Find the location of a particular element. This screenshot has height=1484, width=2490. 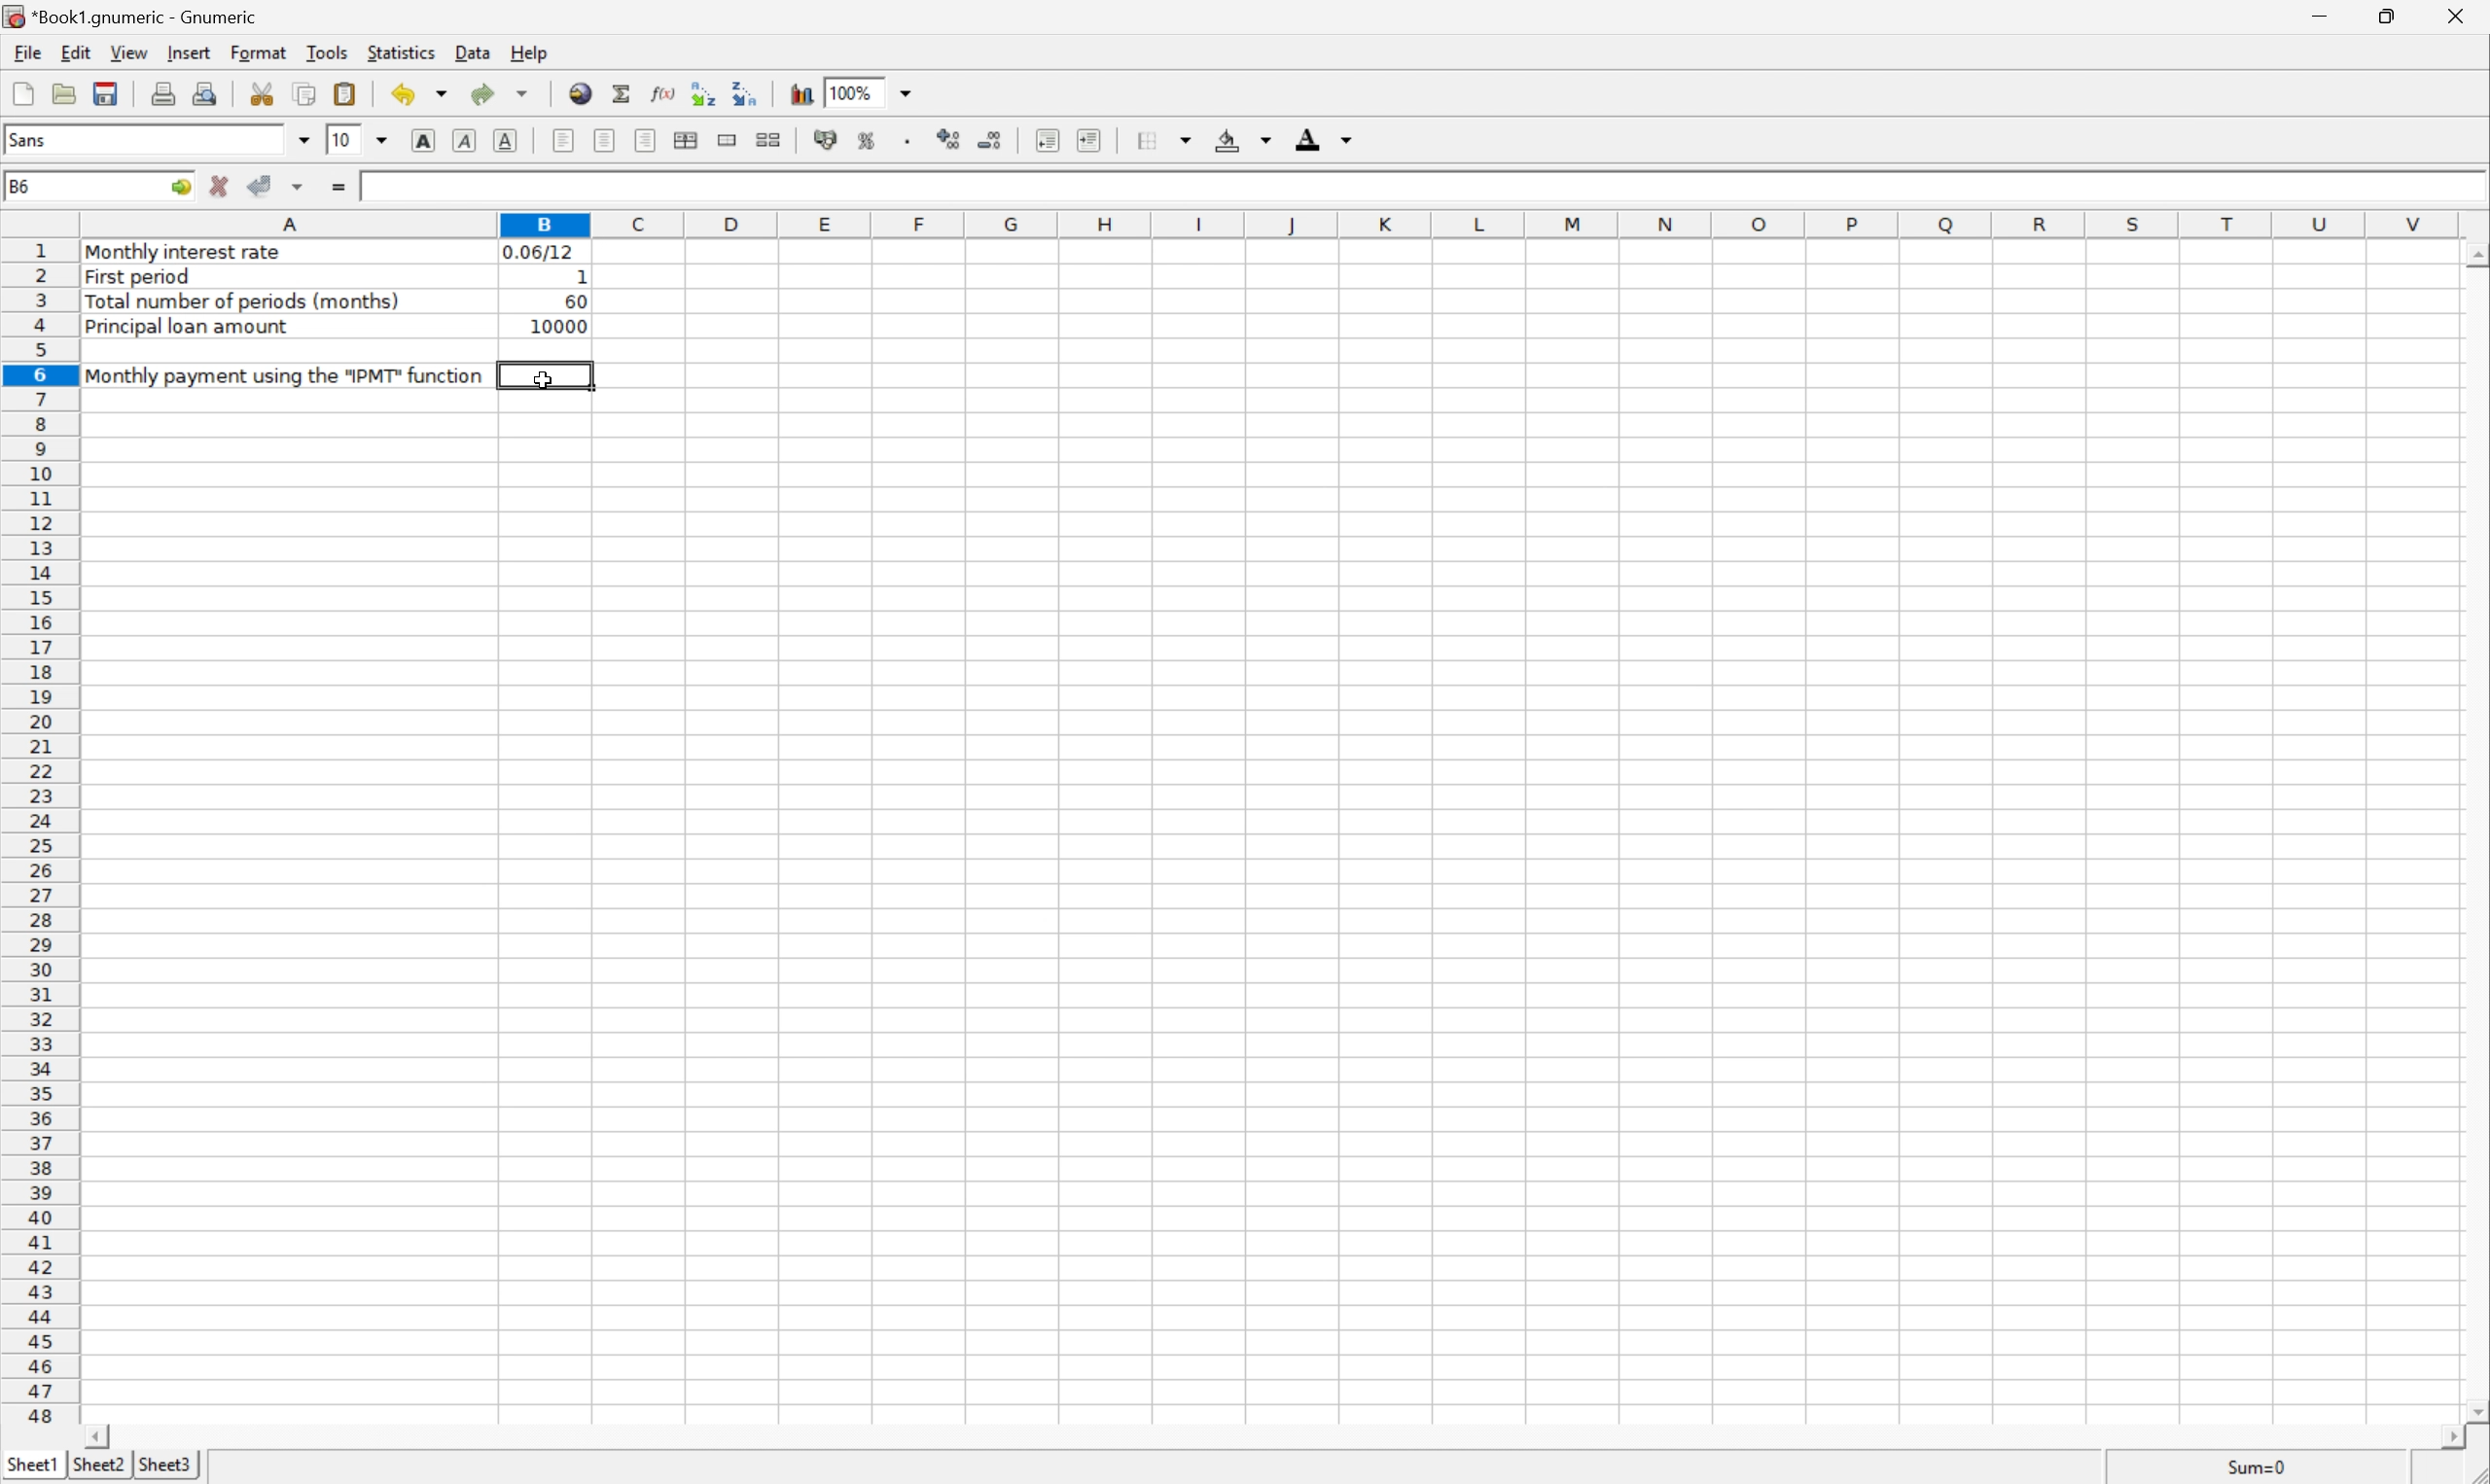

Bold is located at coordinates (423, 137).